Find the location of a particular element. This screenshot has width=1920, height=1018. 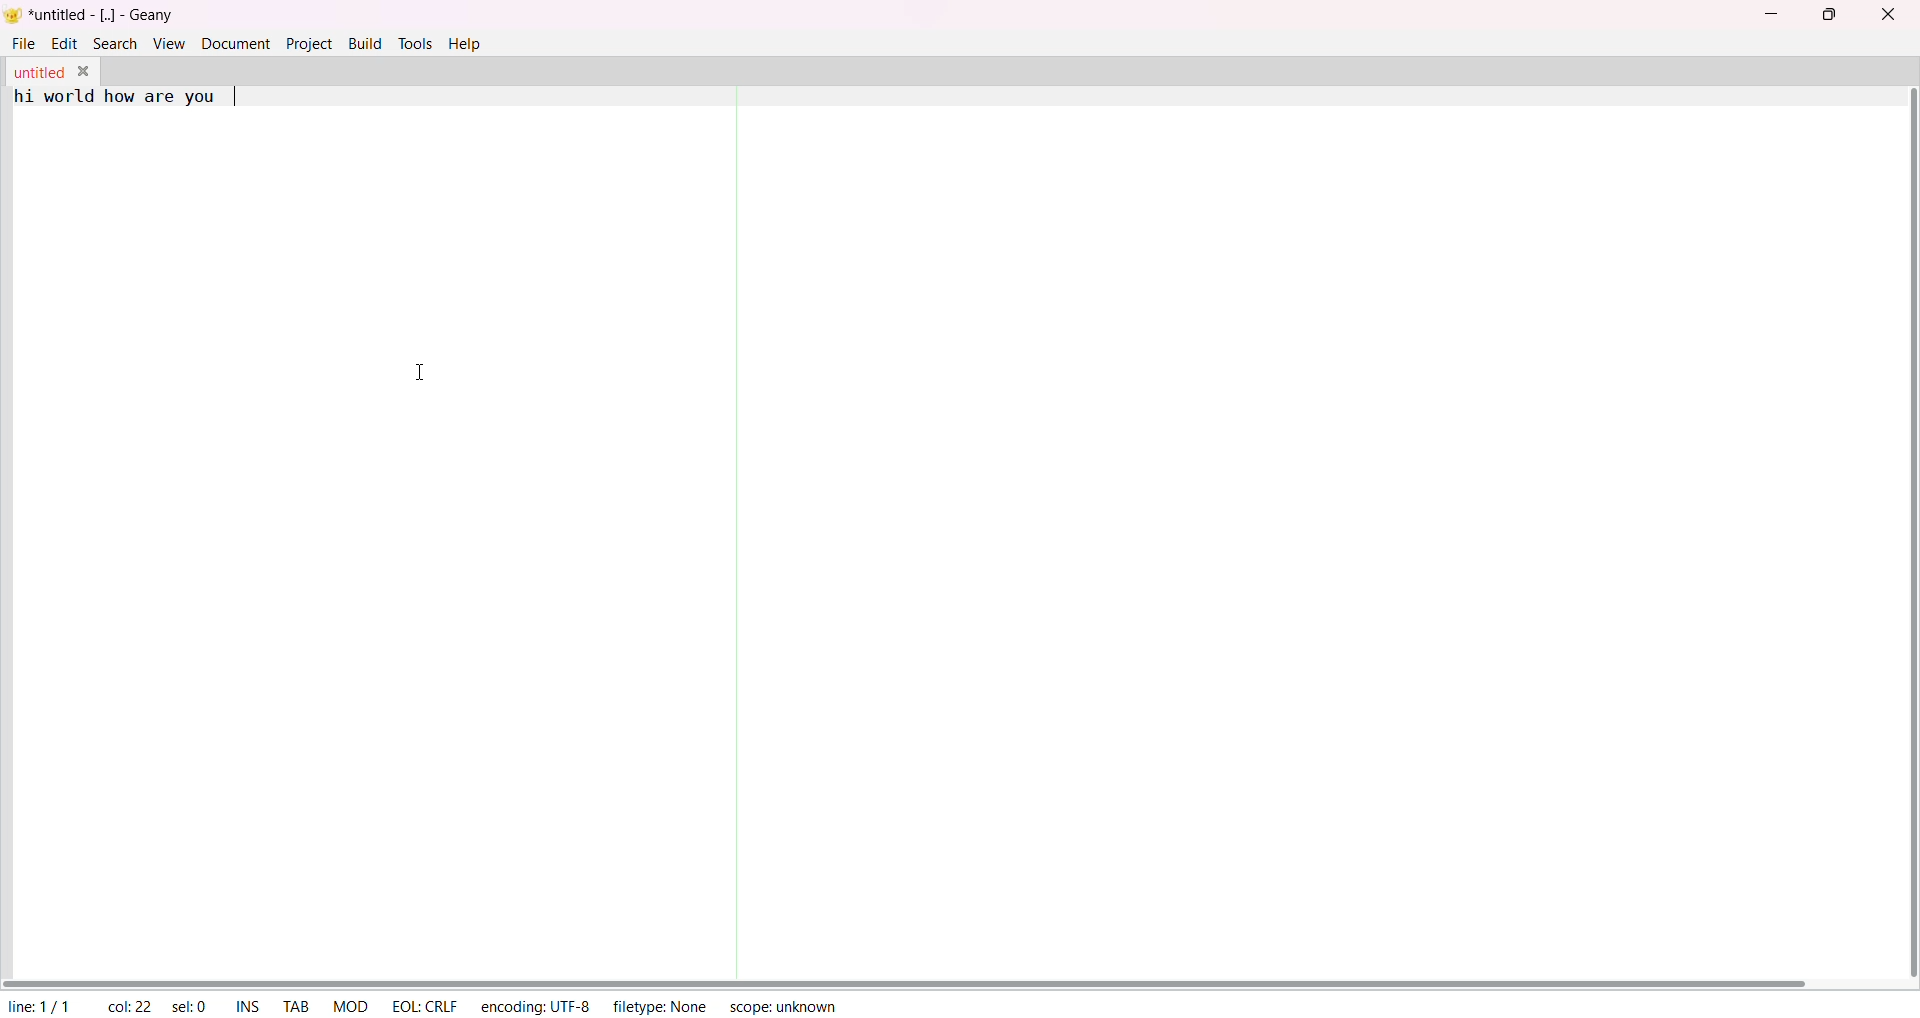

encoding: utf-8 is located at coordinates (533, 1004).